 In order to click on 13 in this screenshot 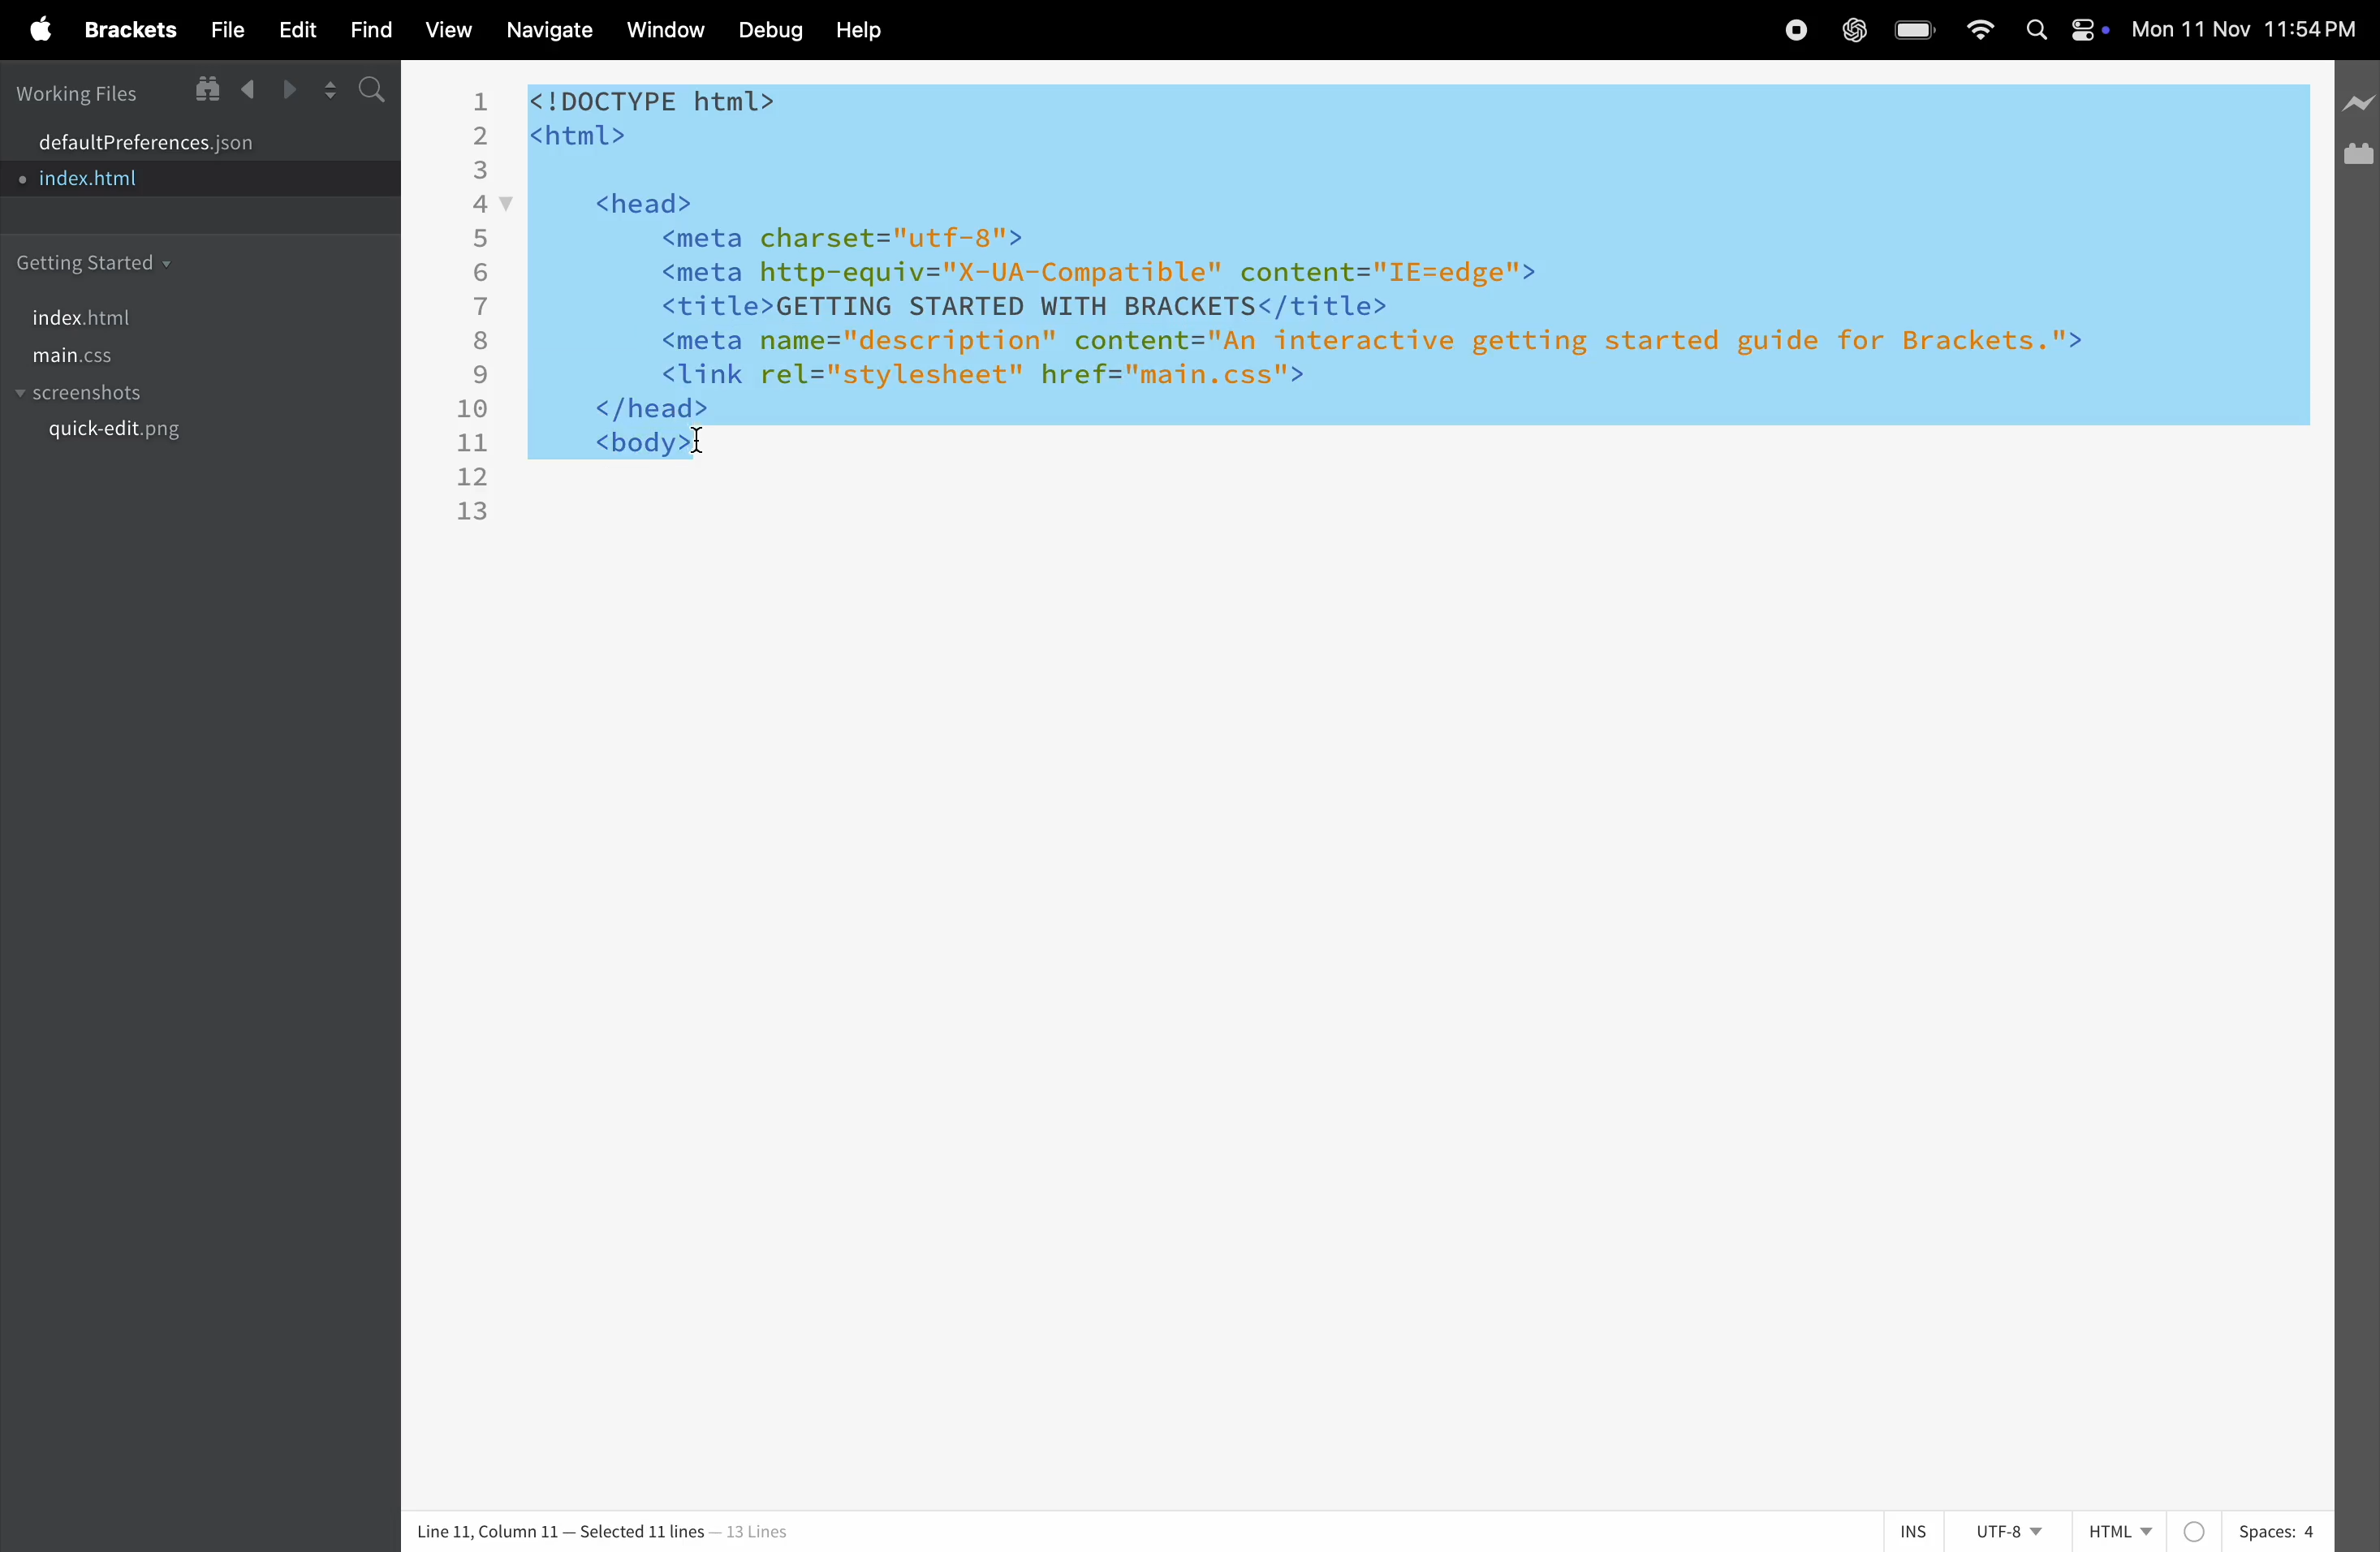, I will do `click(475, 513)`.